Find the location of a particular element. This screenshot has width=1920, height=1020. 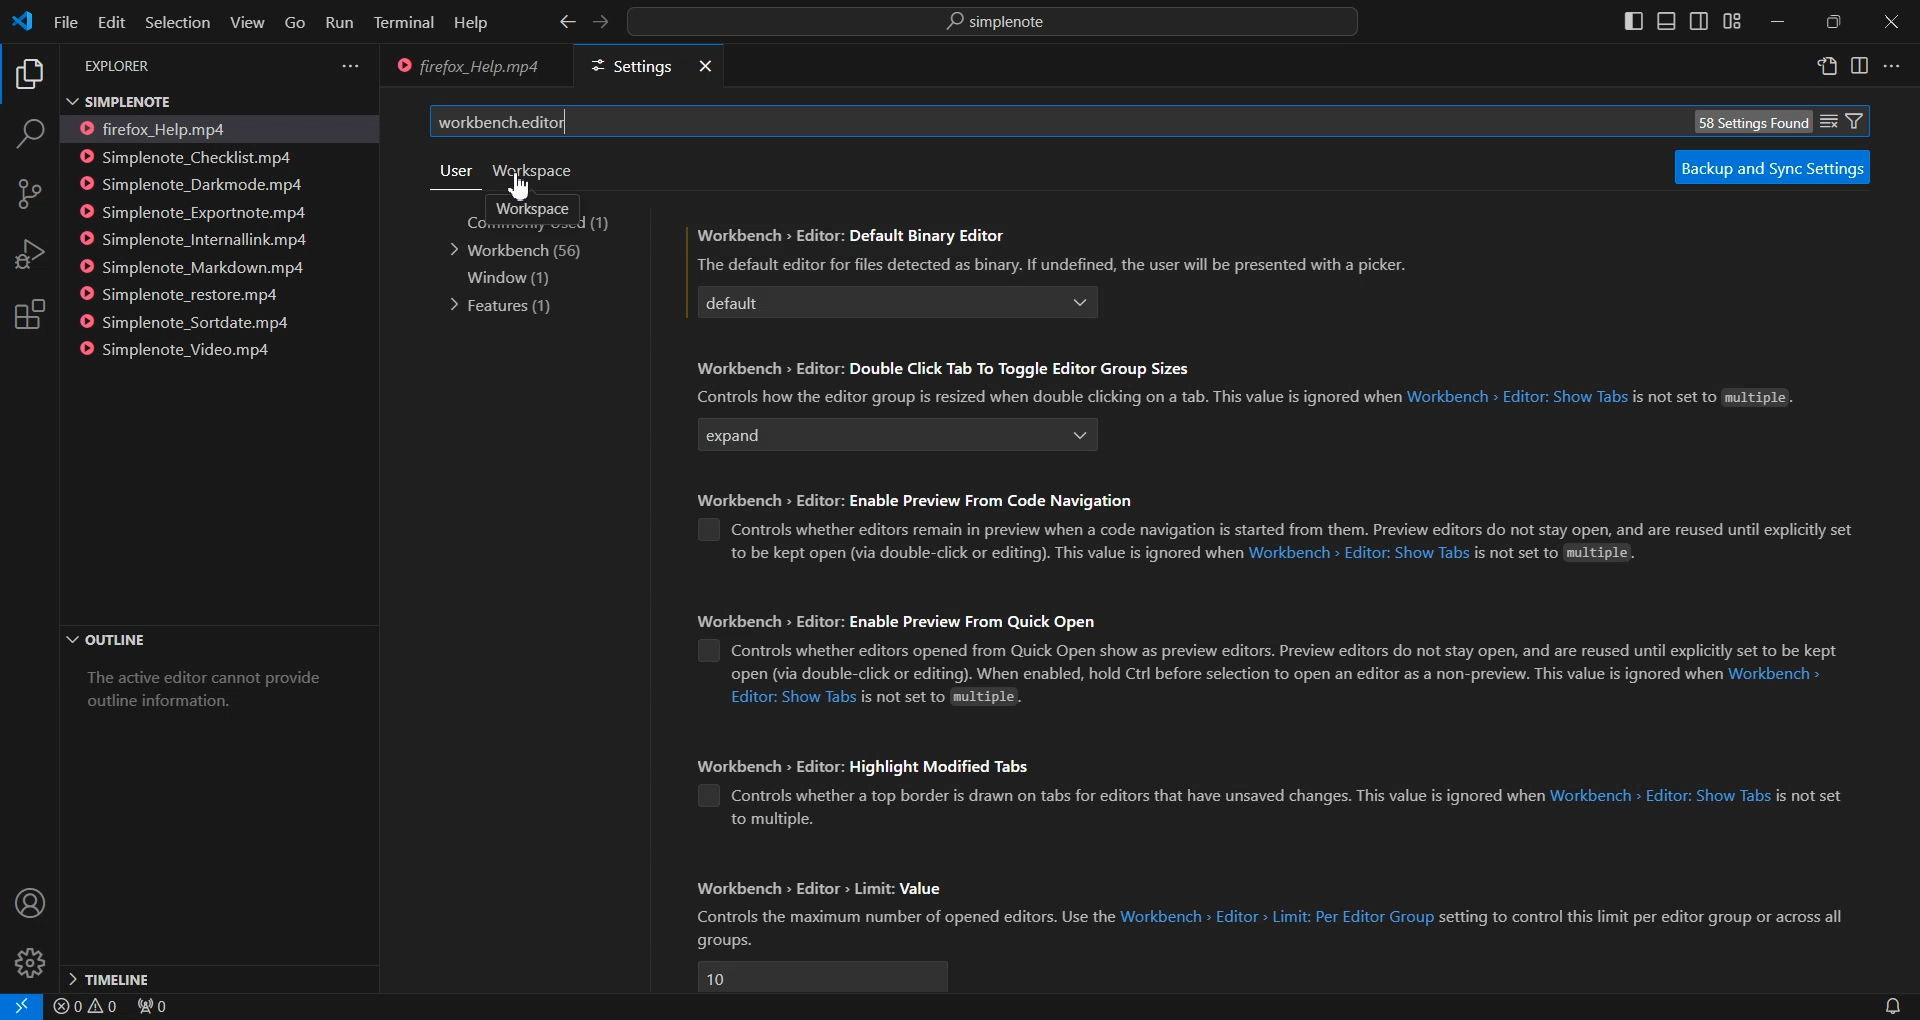

Drop down box is located at coordinates (1084, 303).